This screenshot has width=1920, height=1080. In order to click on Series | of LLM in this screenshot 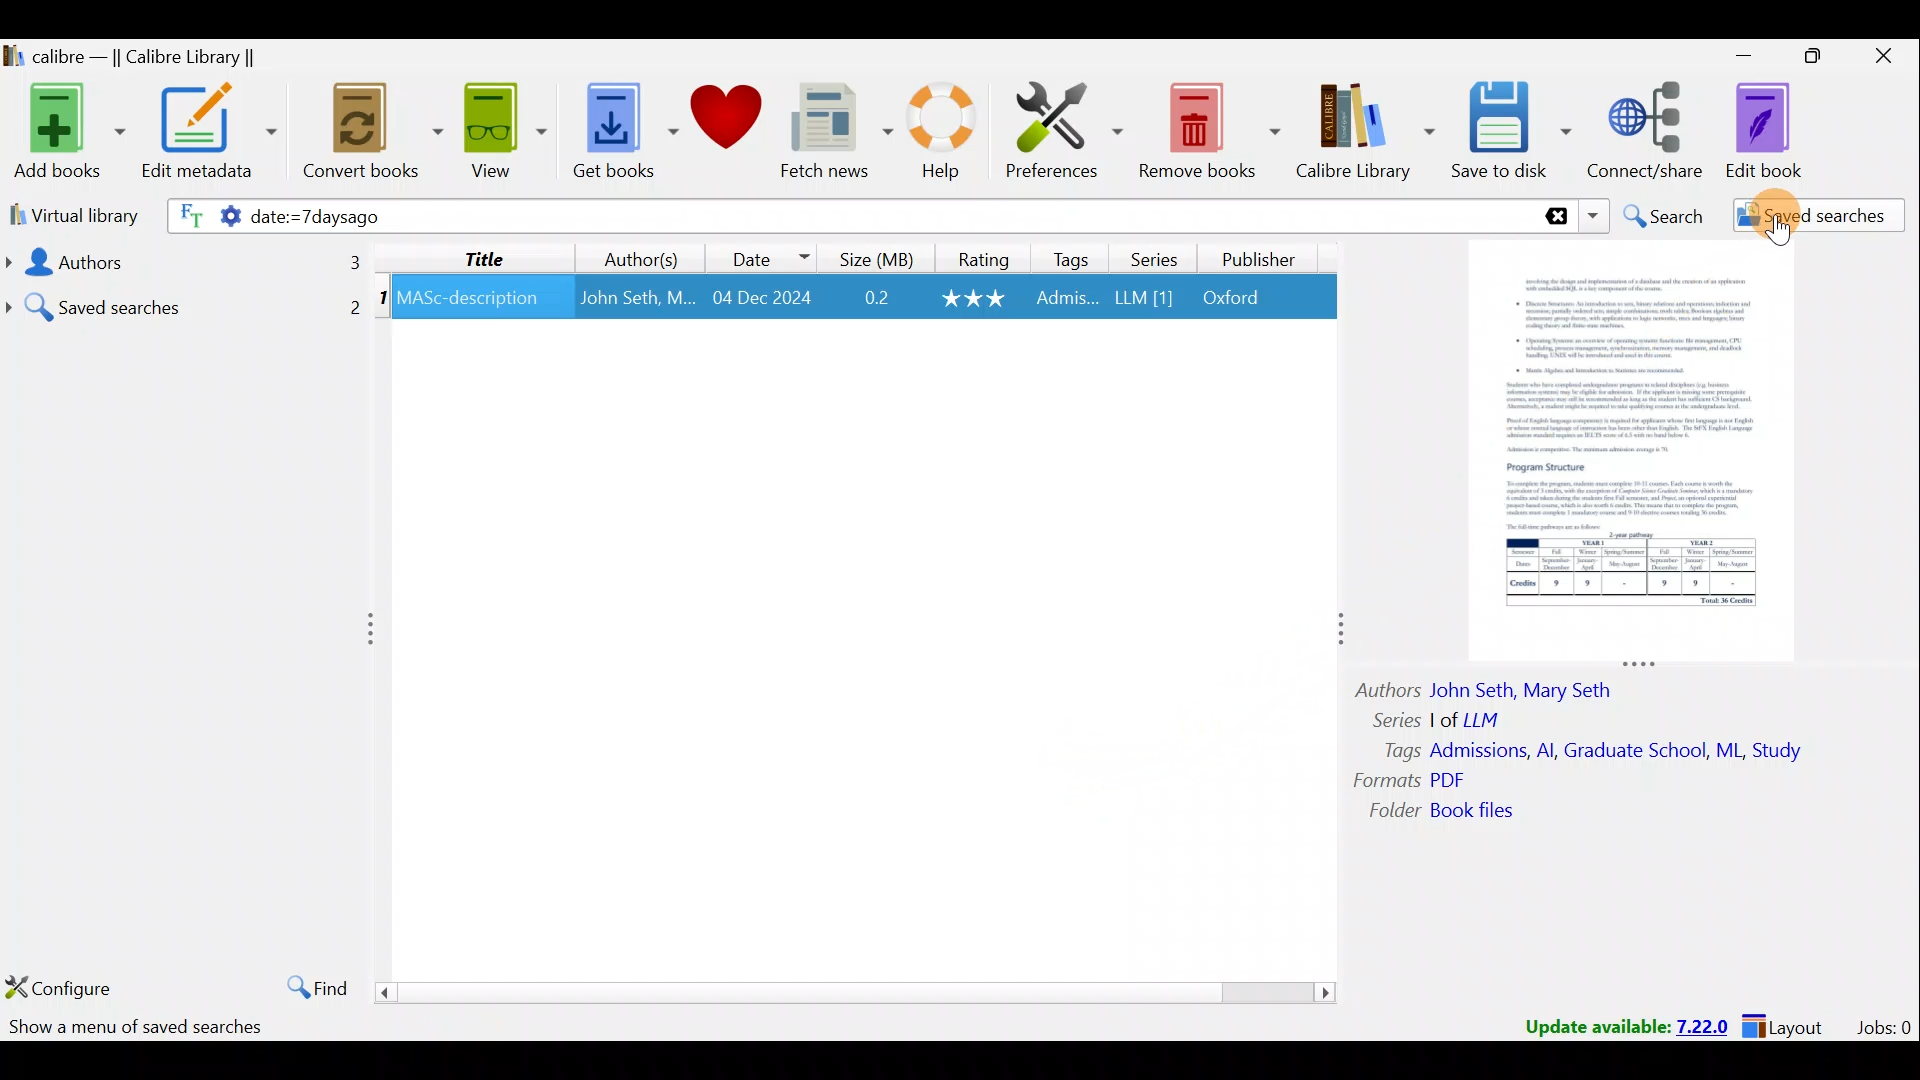, I will do `click(1446, 718)`.